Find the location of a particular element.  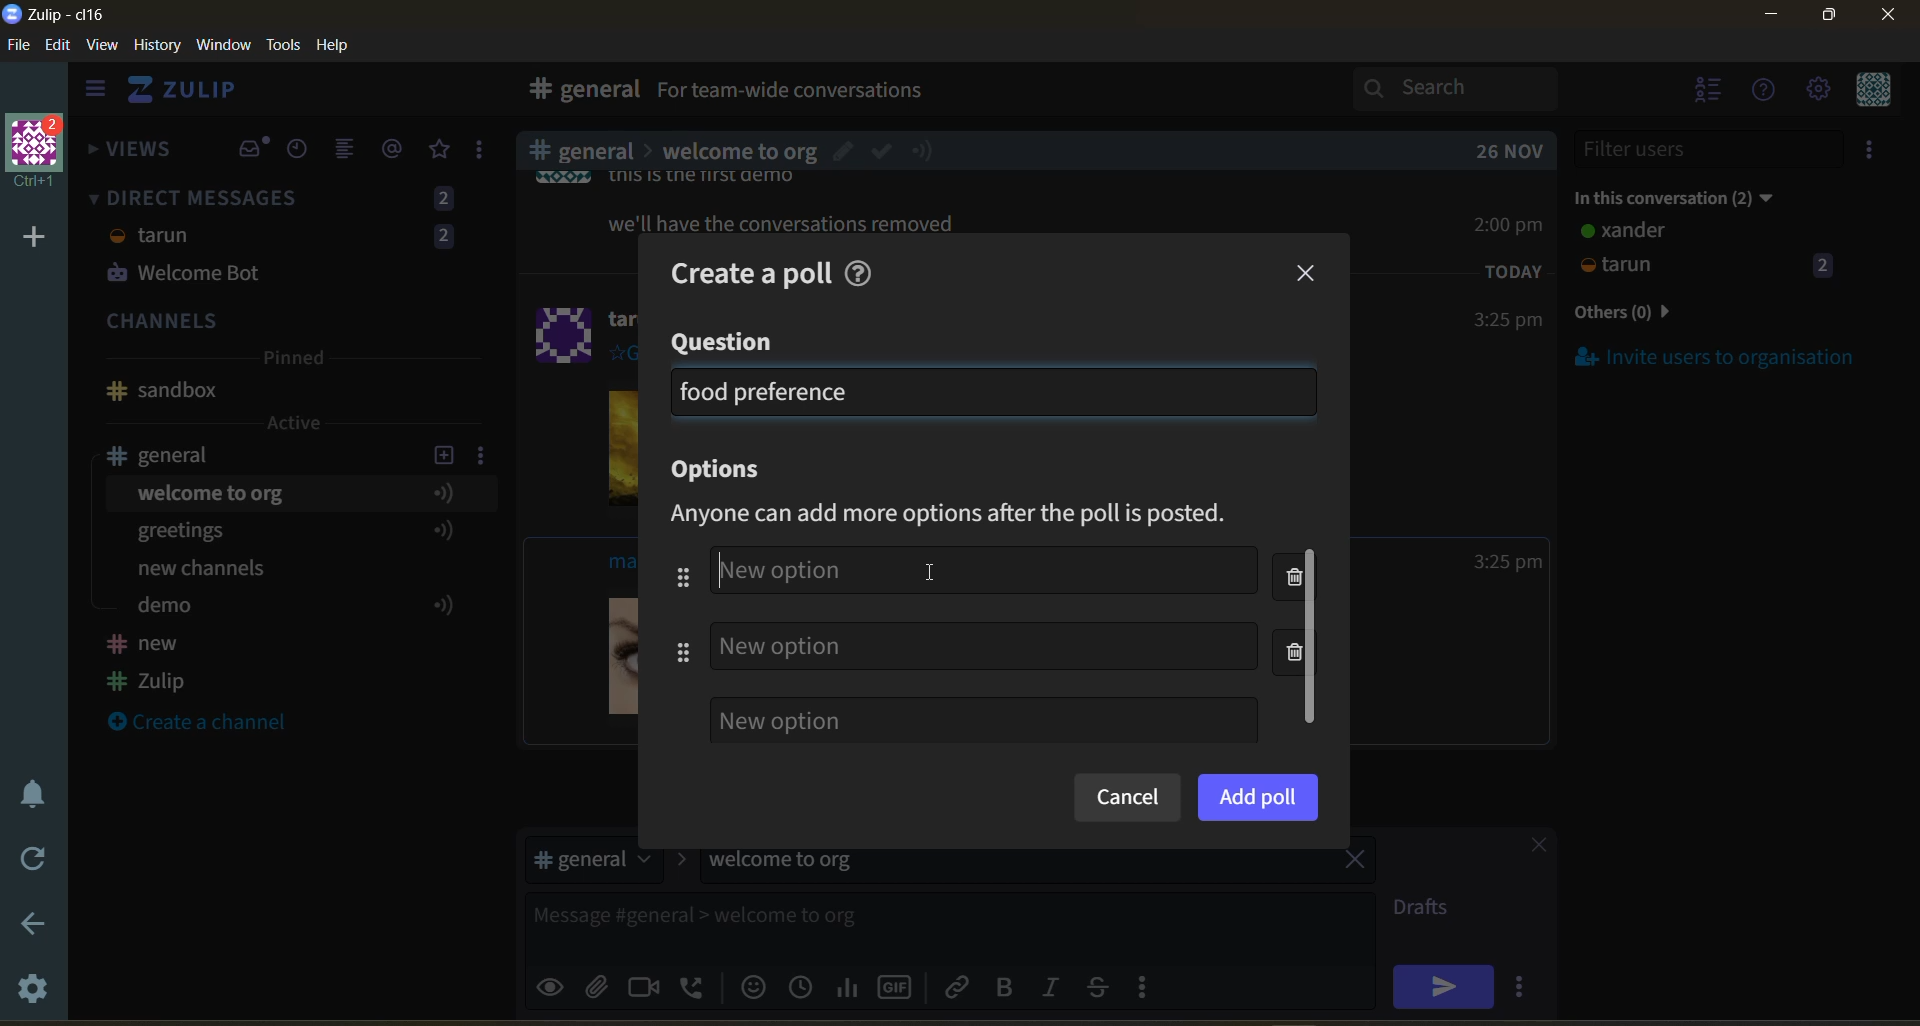

recent conversations is located at coordinates (304, 151).